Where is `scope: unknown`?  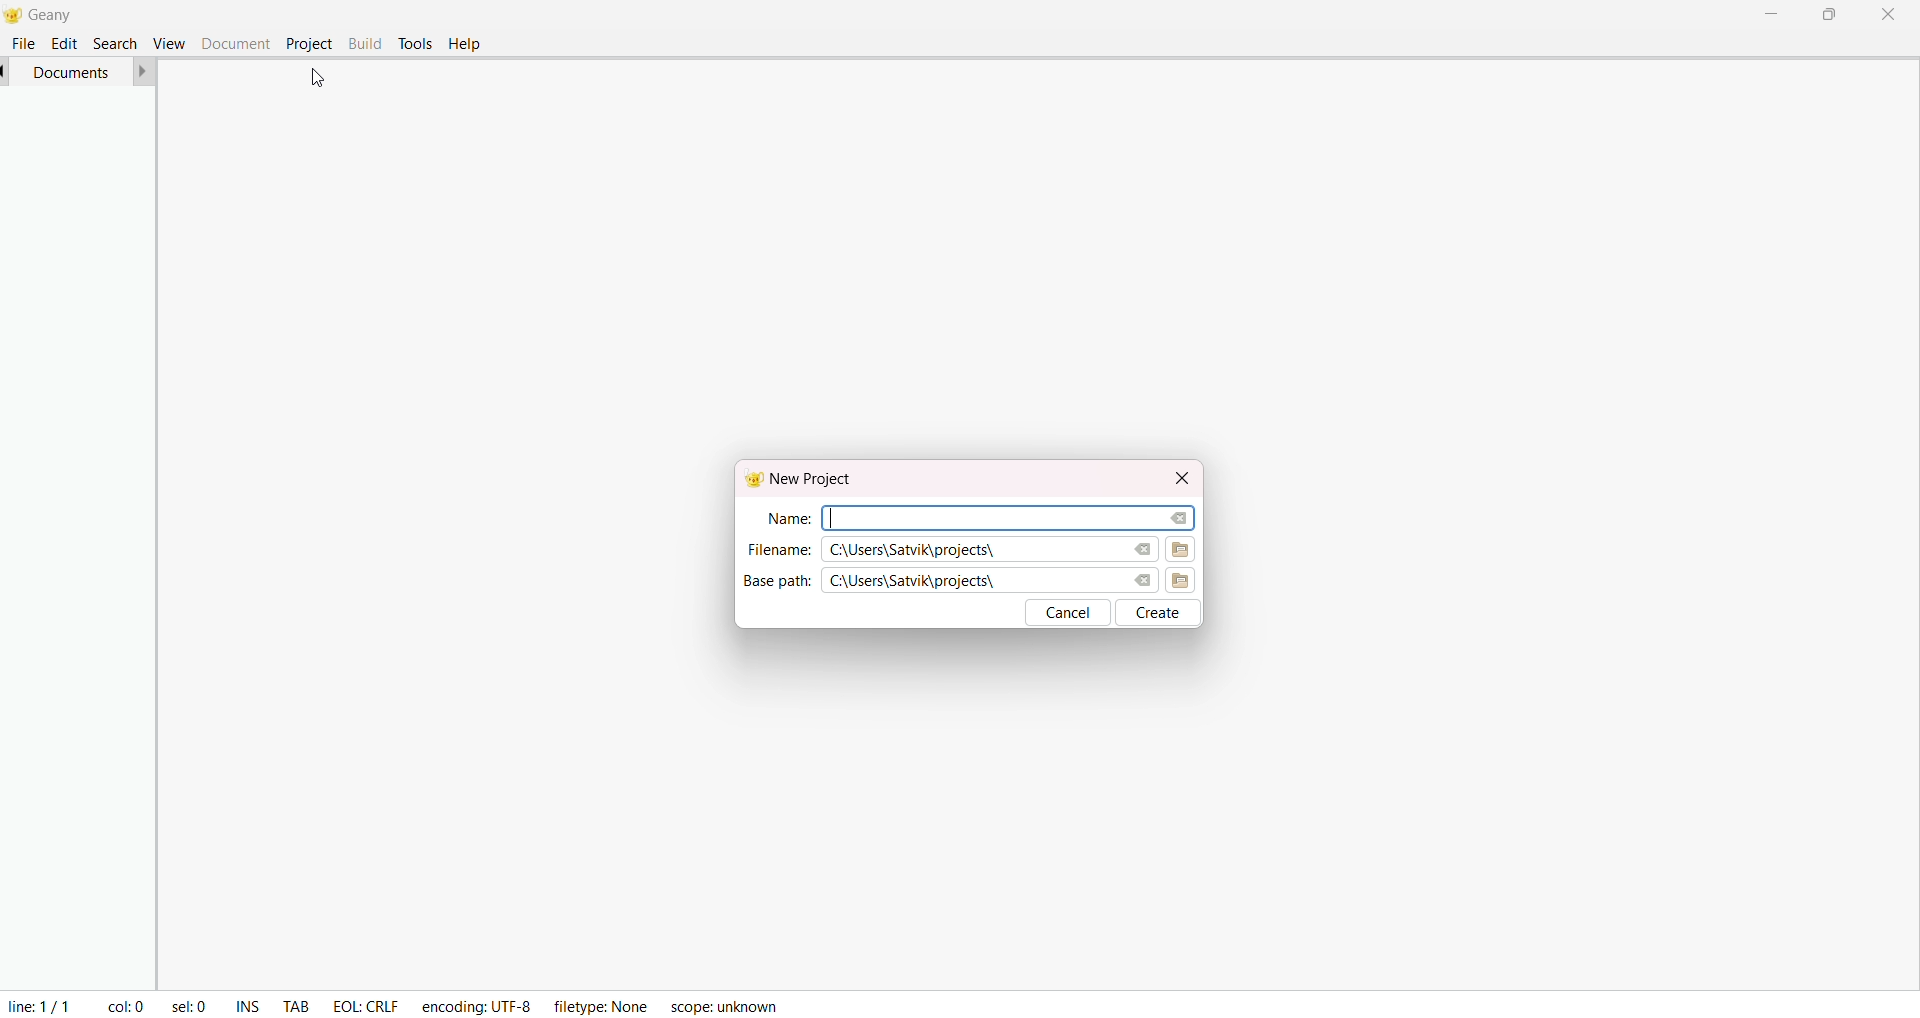
scope: unknown is located at coordinates (723, 1005).